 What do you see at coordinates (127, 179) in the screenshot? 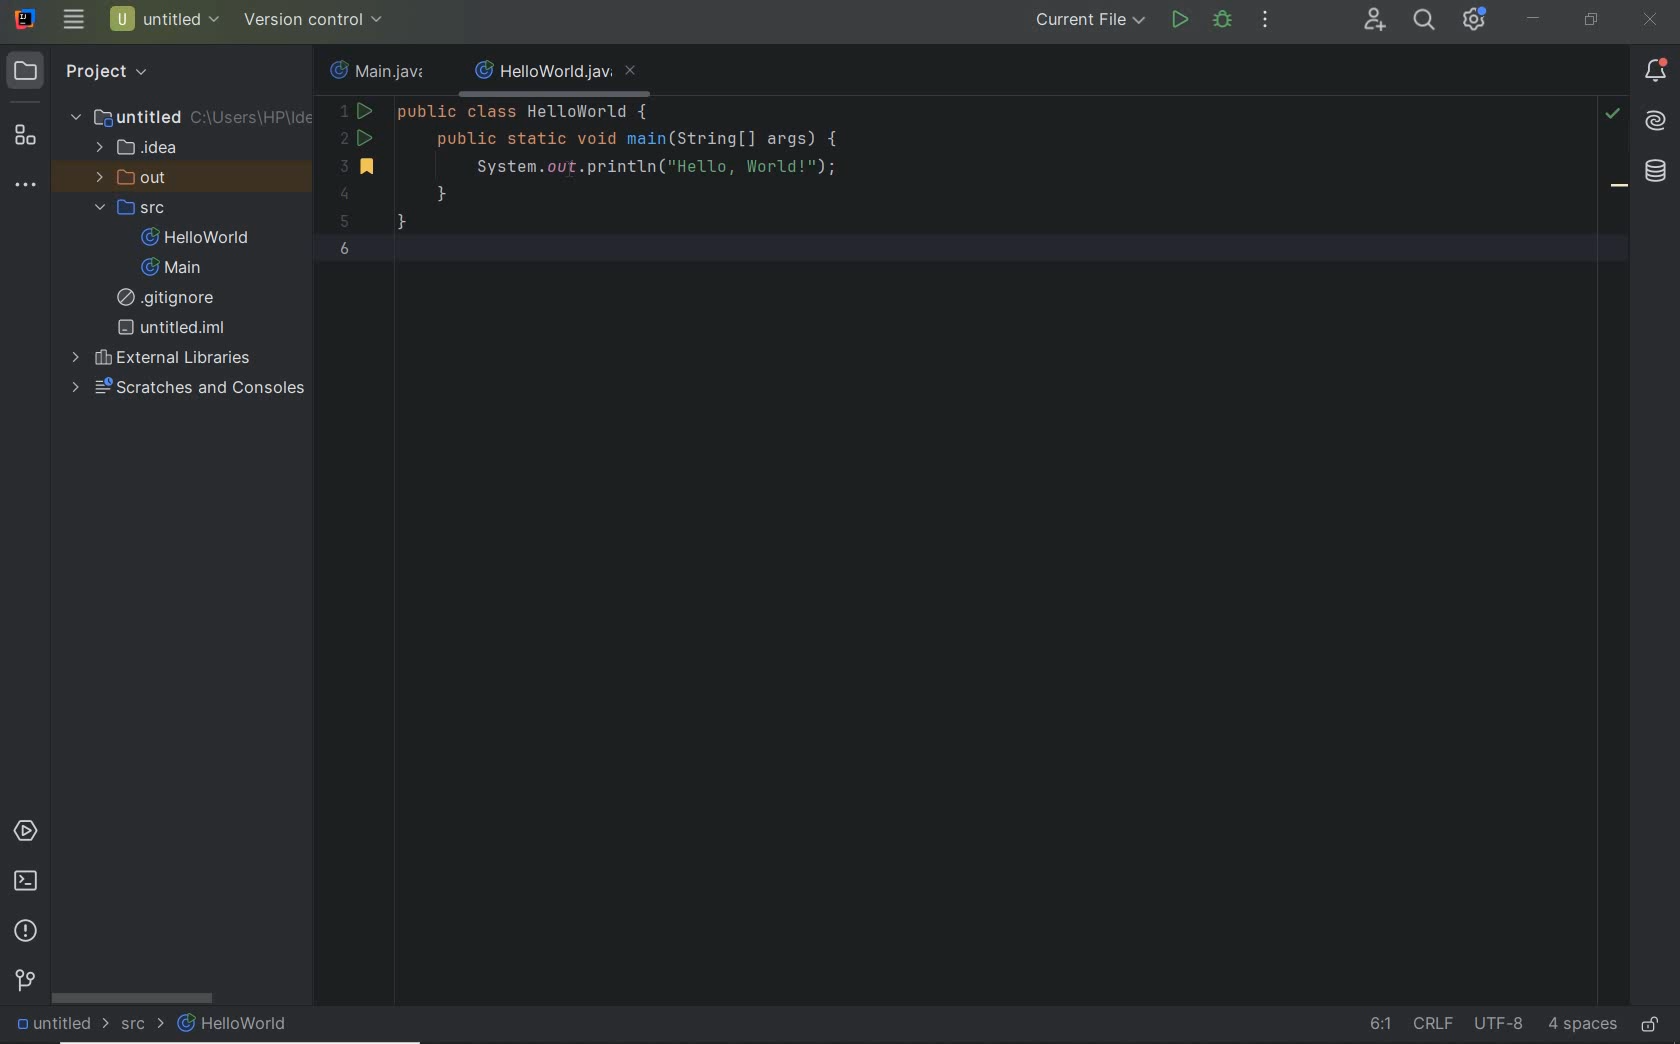
I see `out` at bounding box center [127, 179].